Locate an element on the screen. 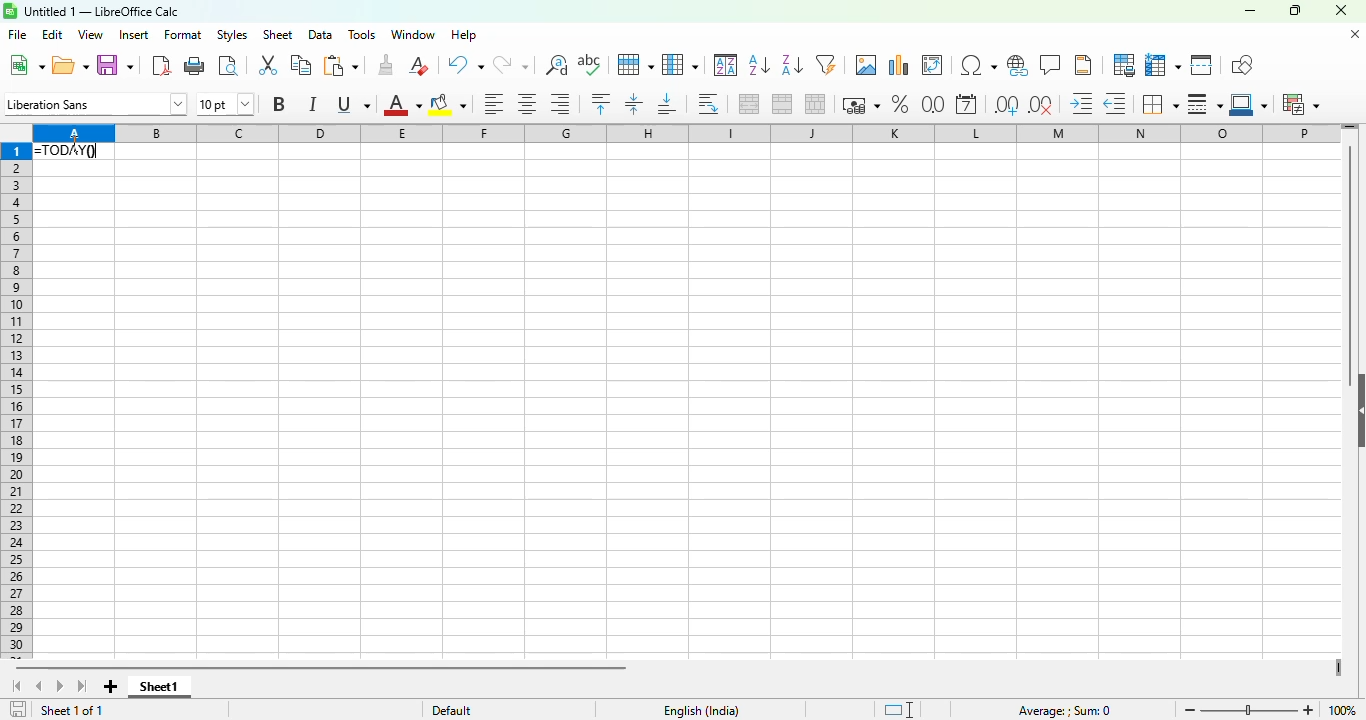 Image resolution: width=1366 pixels, height=720 pixels. sheet is located at coordinates (278, 35).